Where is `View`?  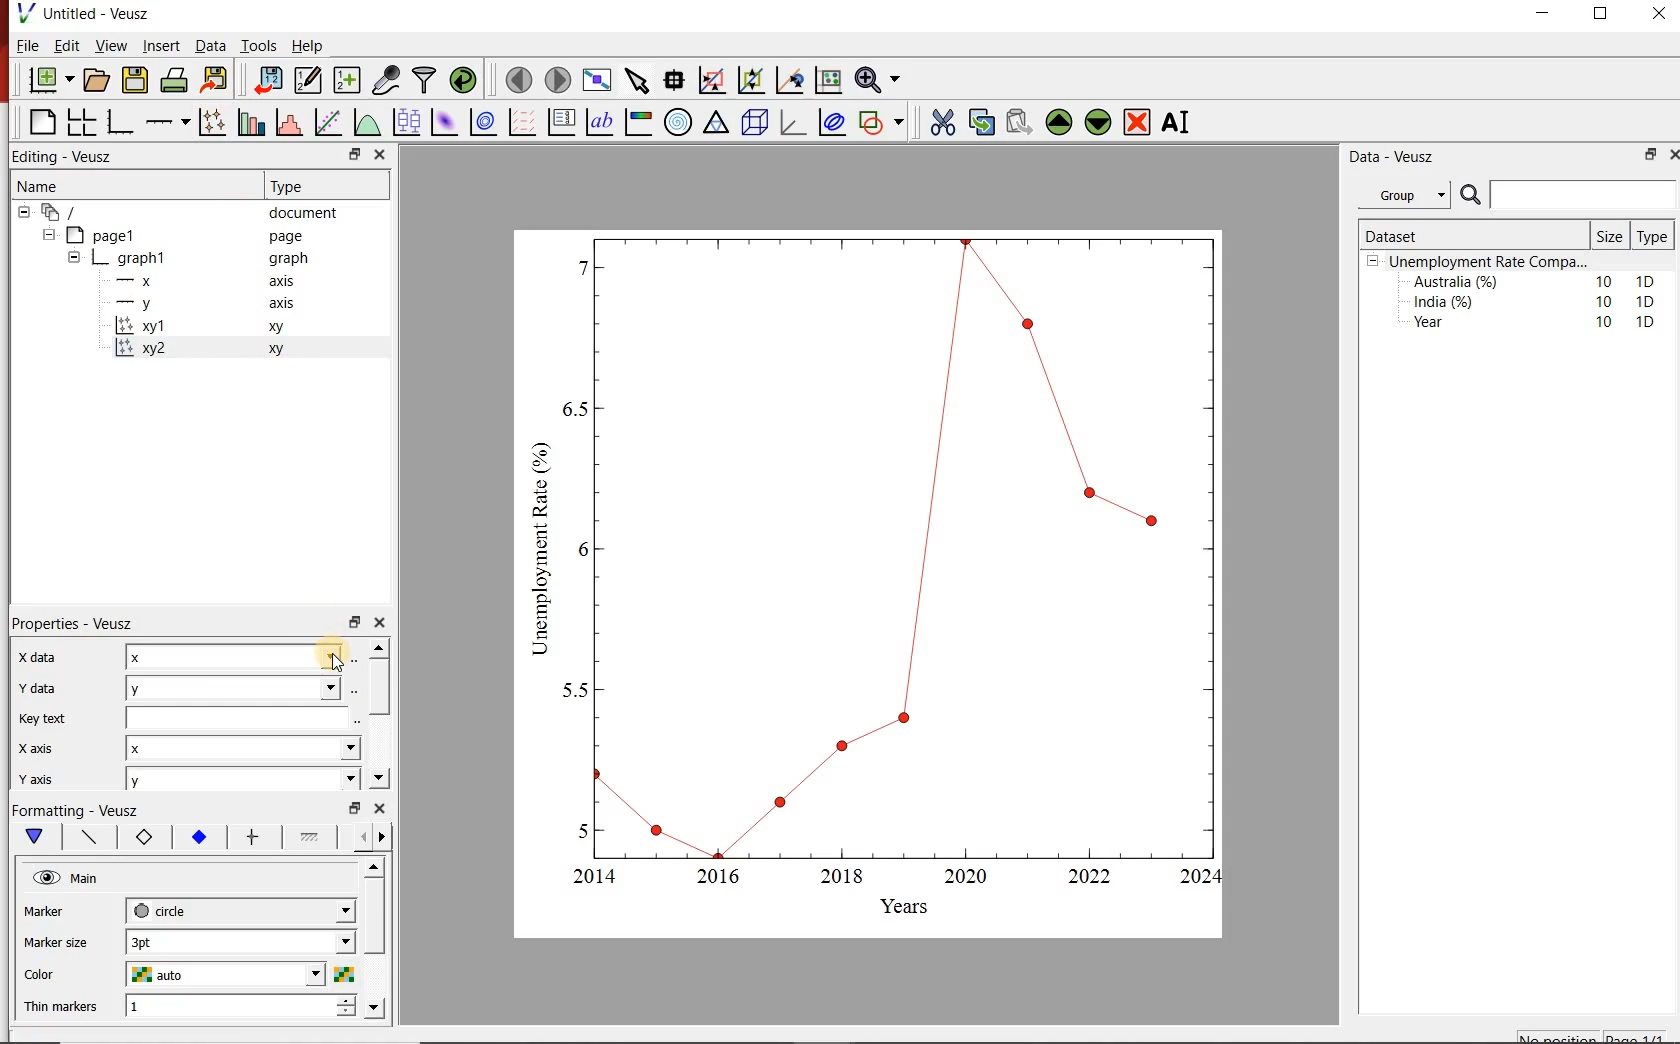 View is located at coordinates (109, 46).